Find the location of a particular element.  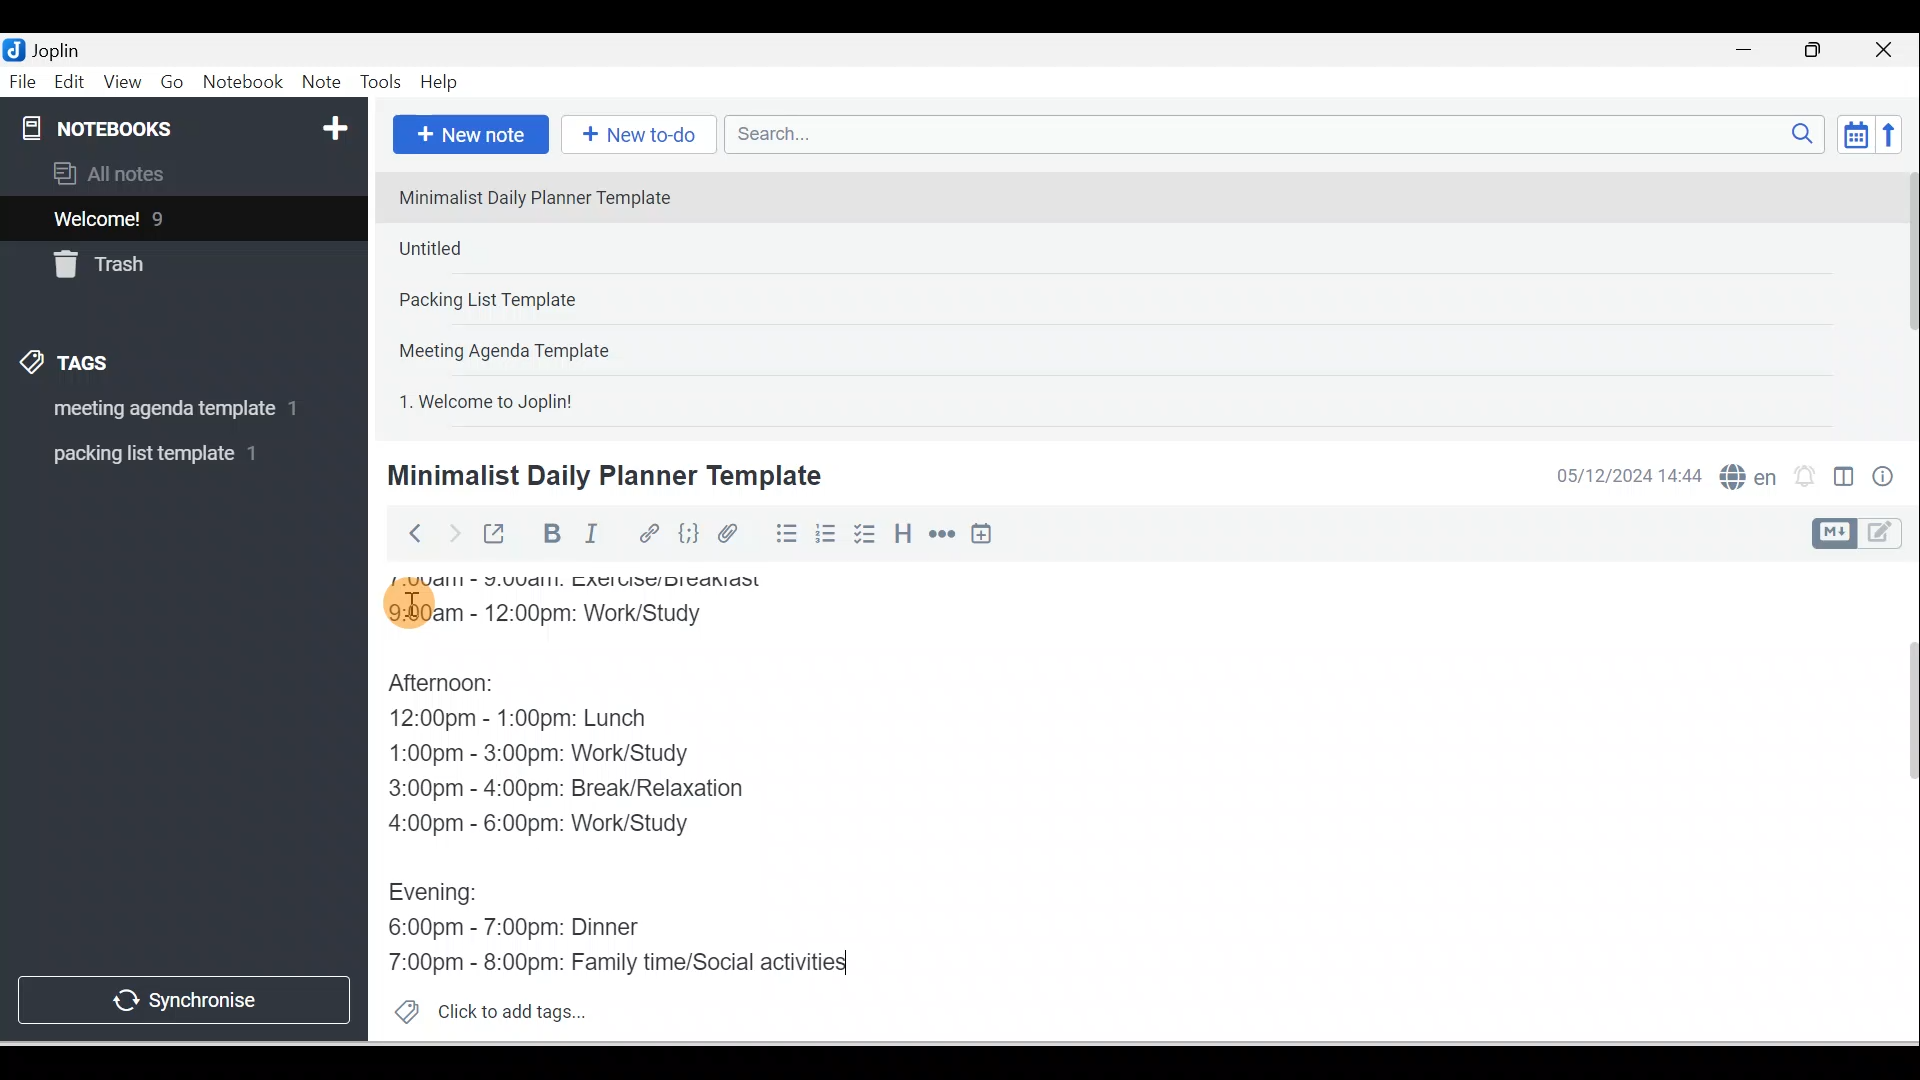

Code is located at coordinates (689, 535).